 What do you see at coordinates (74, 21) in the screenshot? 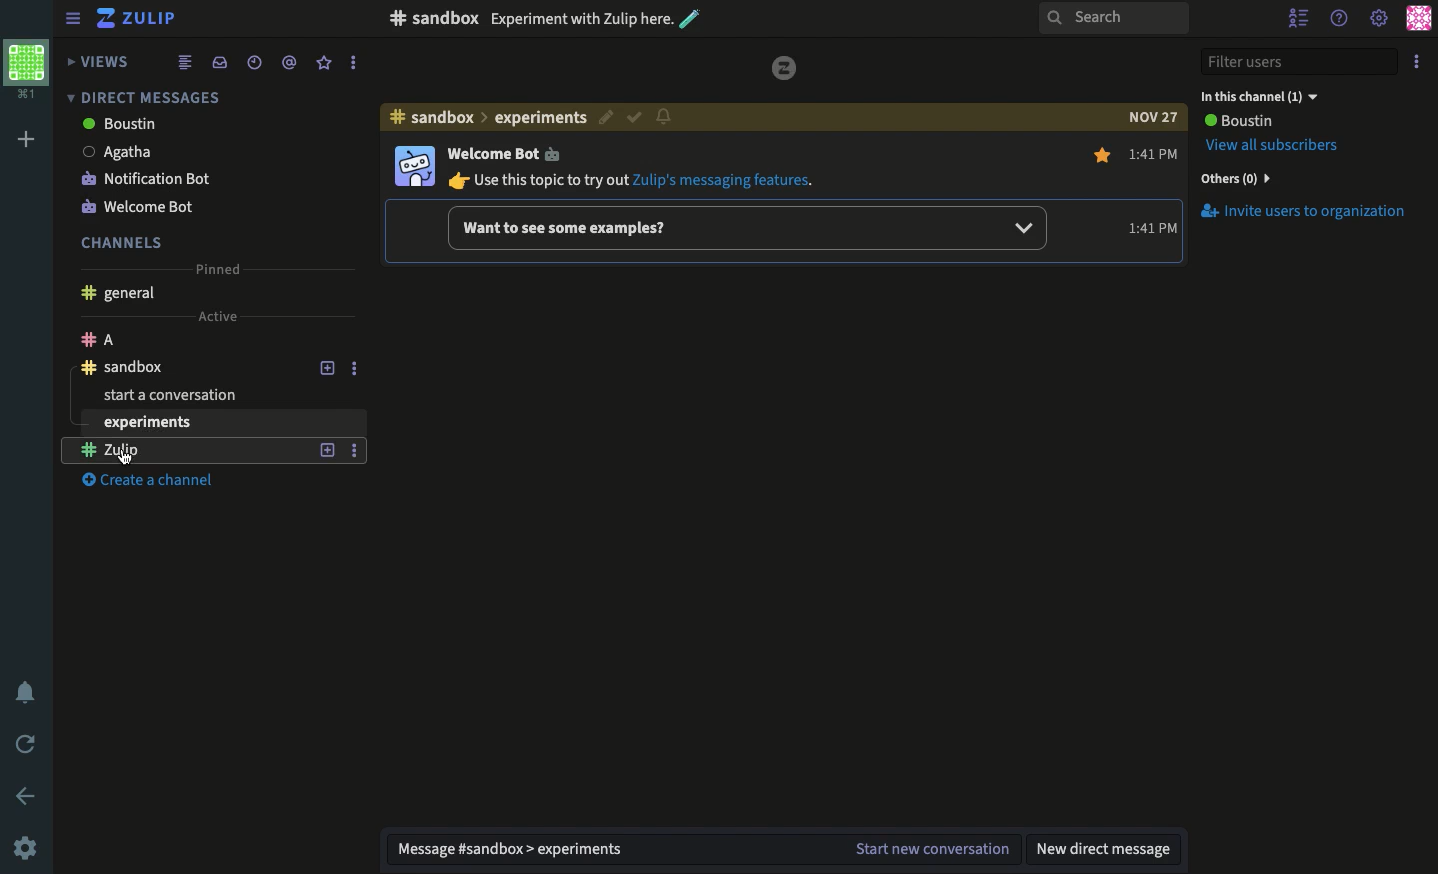
I see `View sidebar` at bounding box center [74, 21].